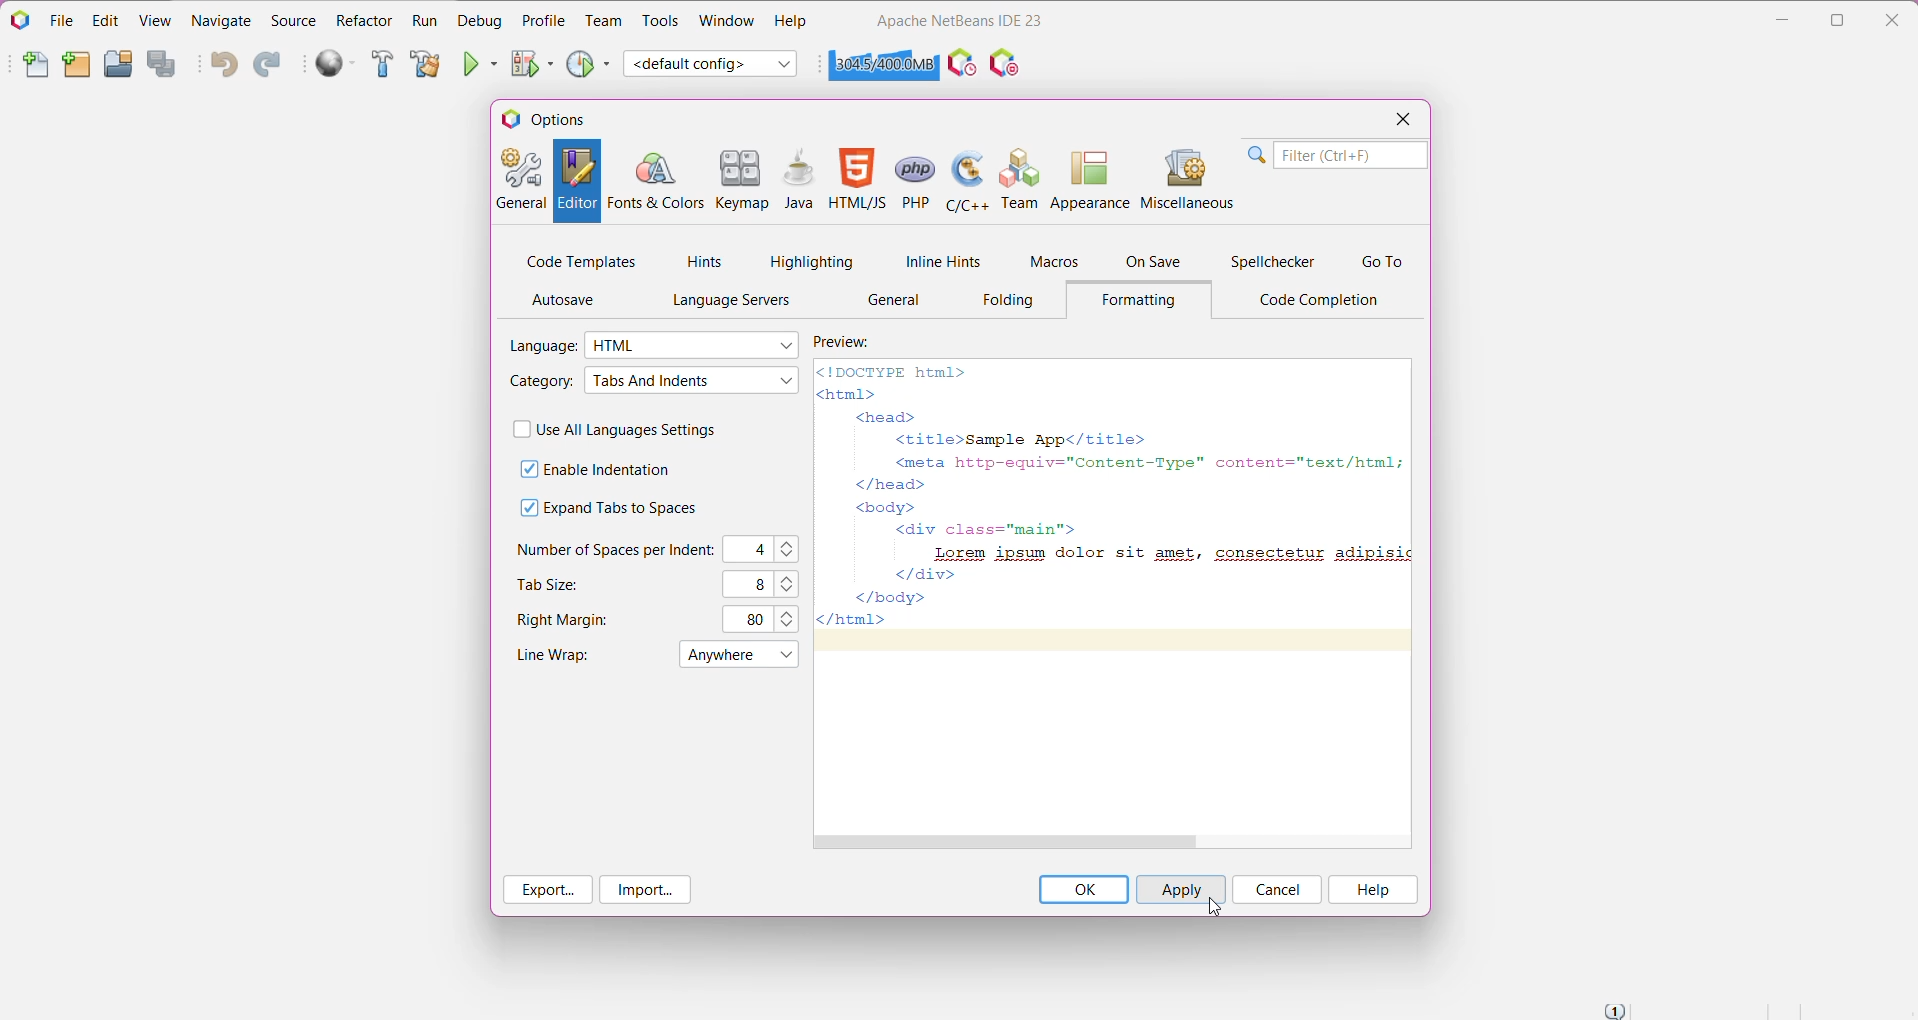  I want to click on Application Logo, so click(19, 19).